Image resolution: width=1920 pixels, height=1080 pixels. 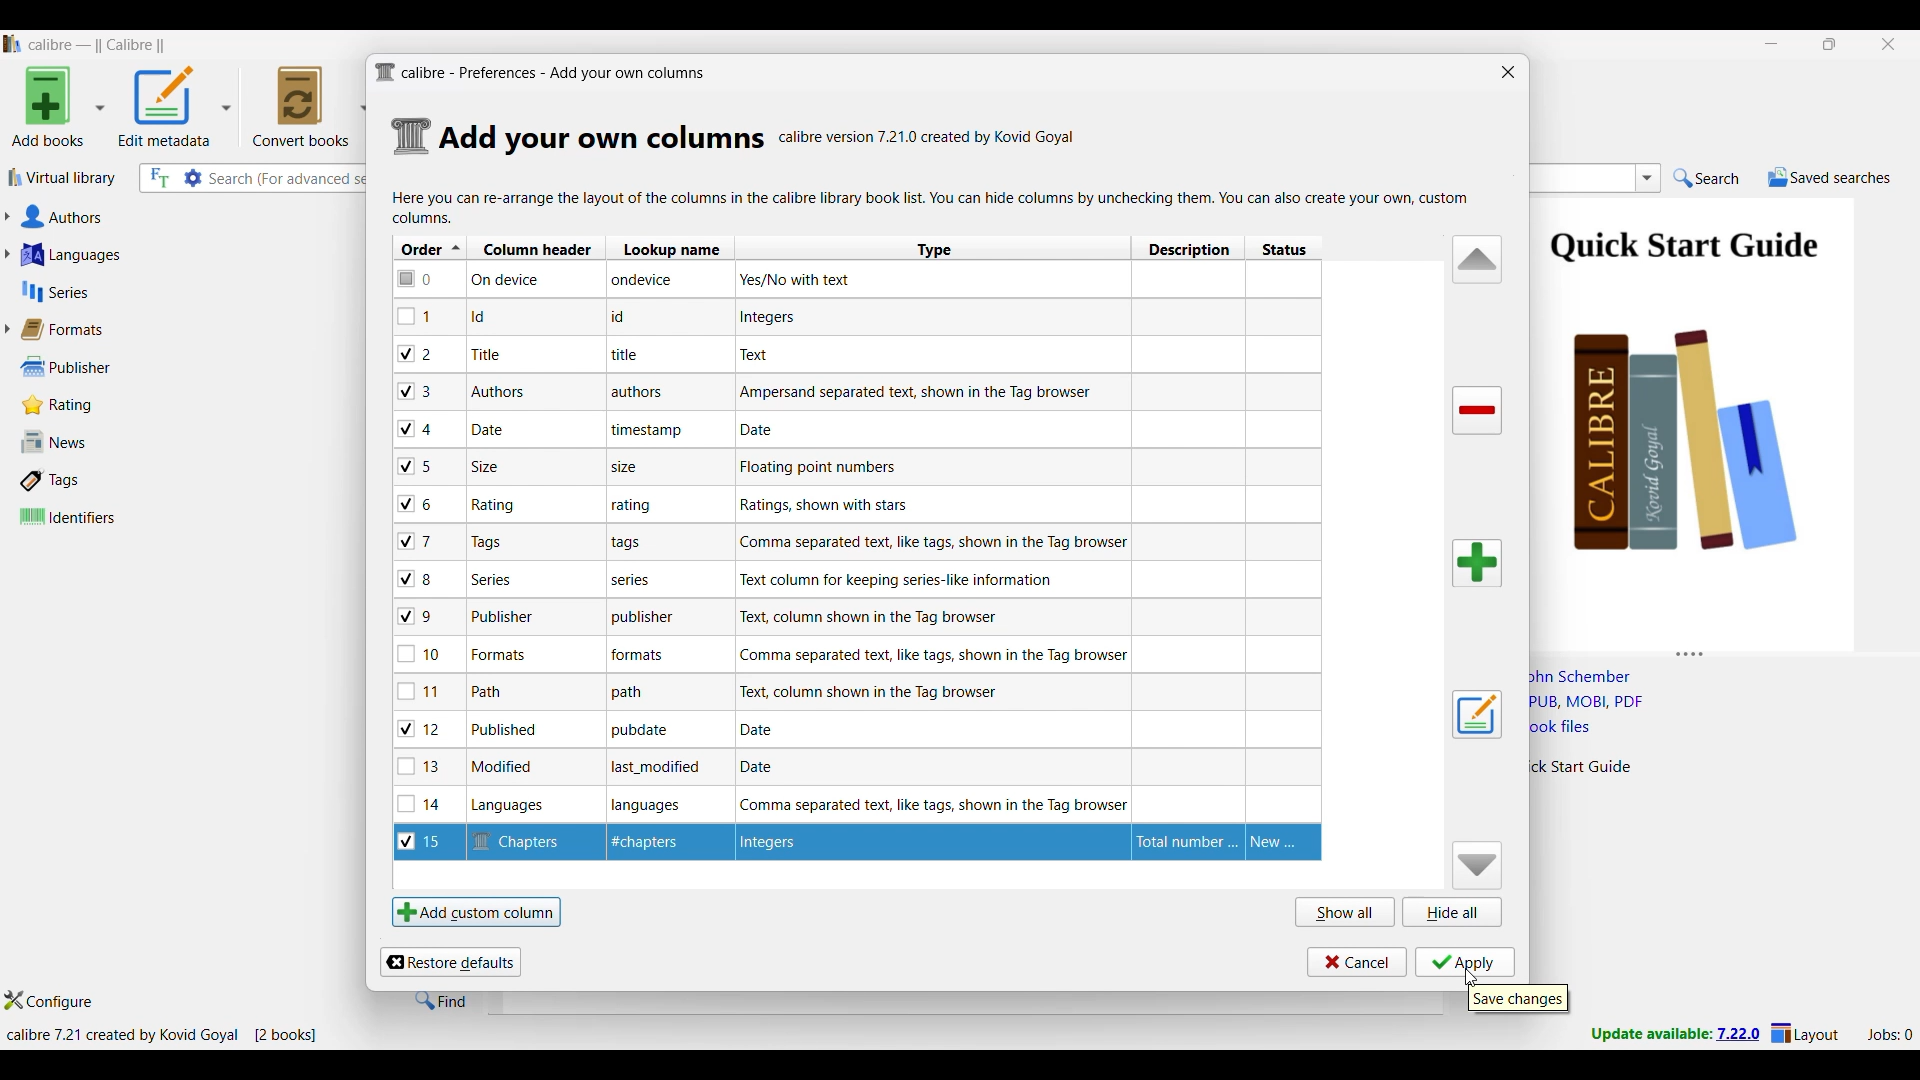 I want to click on Convert books options, so click(x=310, y=106).